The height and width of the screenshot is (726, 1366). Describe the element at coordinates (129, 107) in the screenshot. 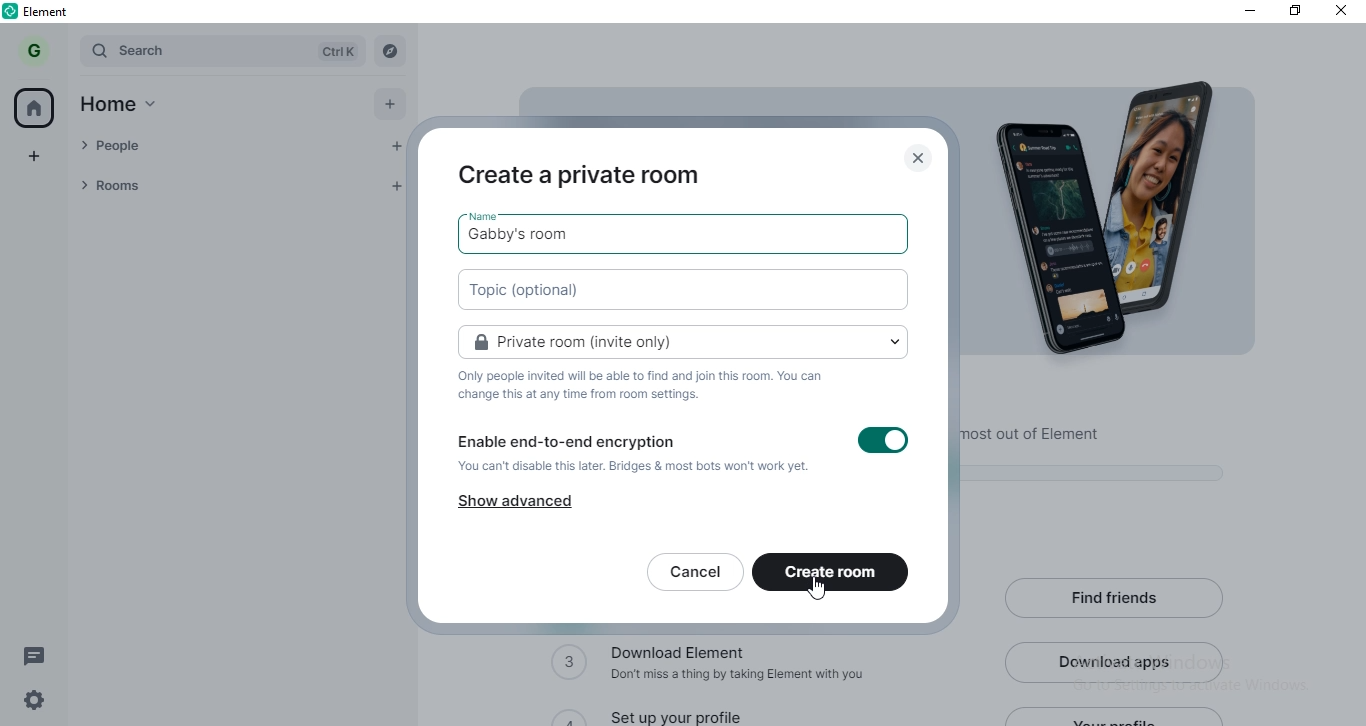

I see `home` at that location.